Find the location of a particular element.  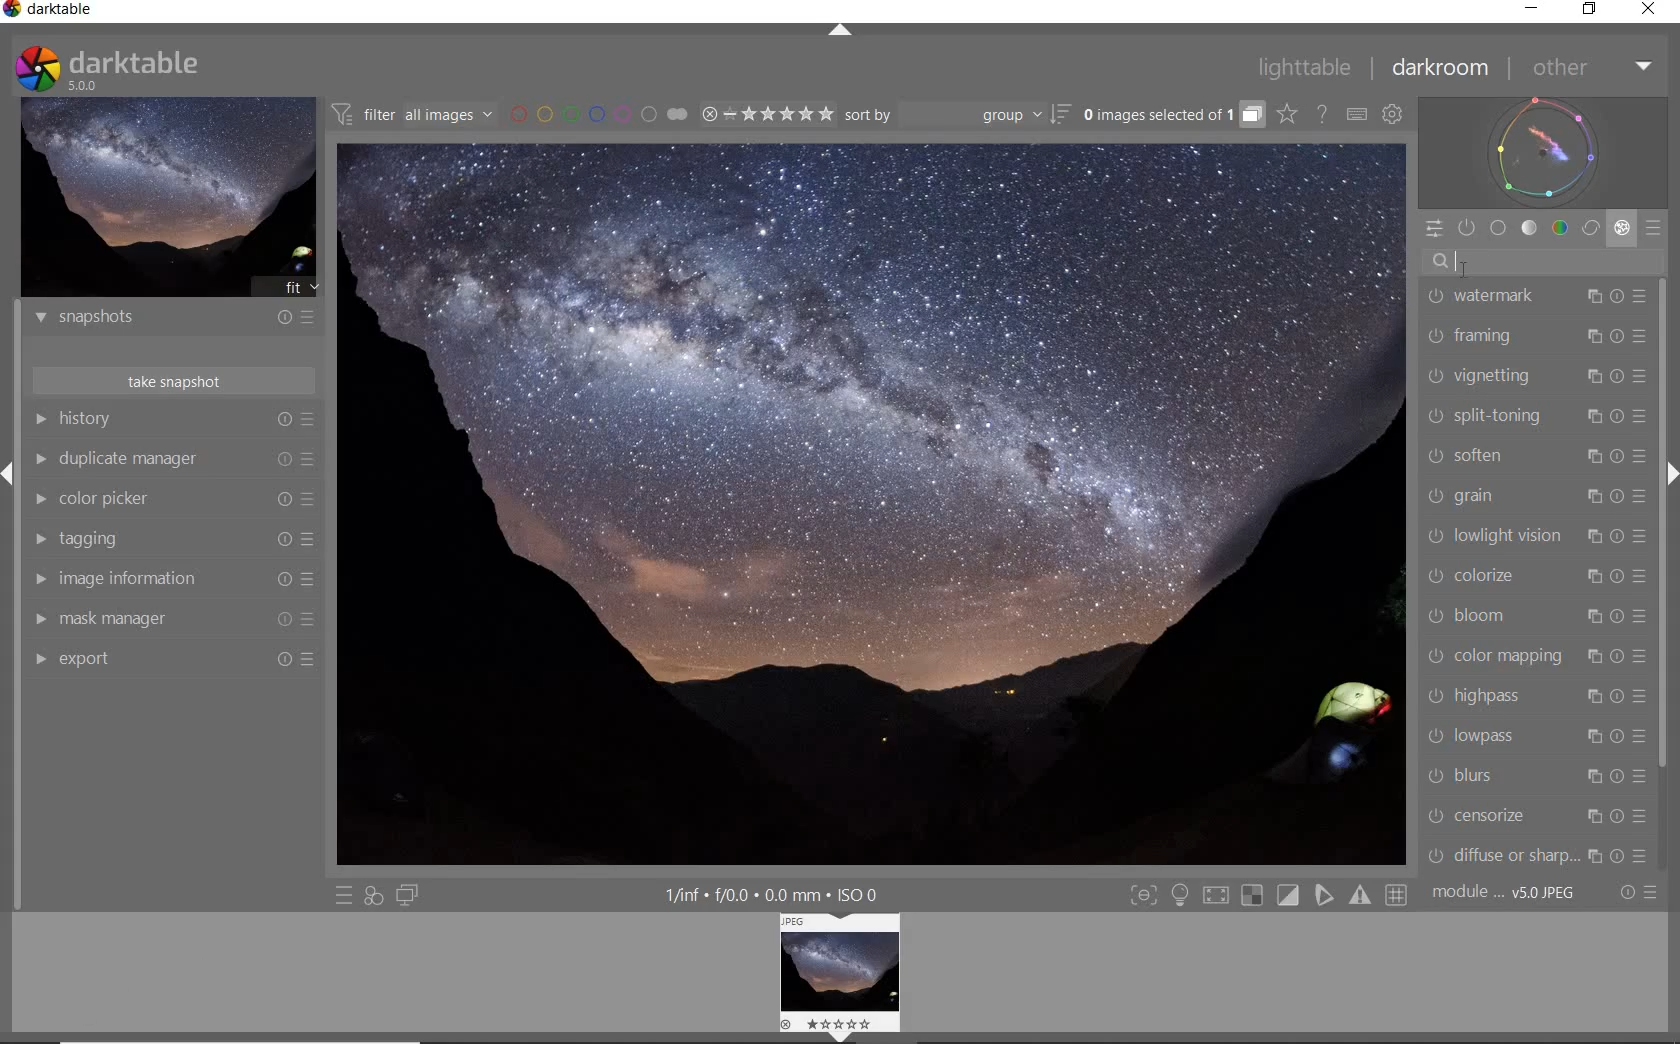

DUPLICATE MANAGER is located at coordinates (43, 460).